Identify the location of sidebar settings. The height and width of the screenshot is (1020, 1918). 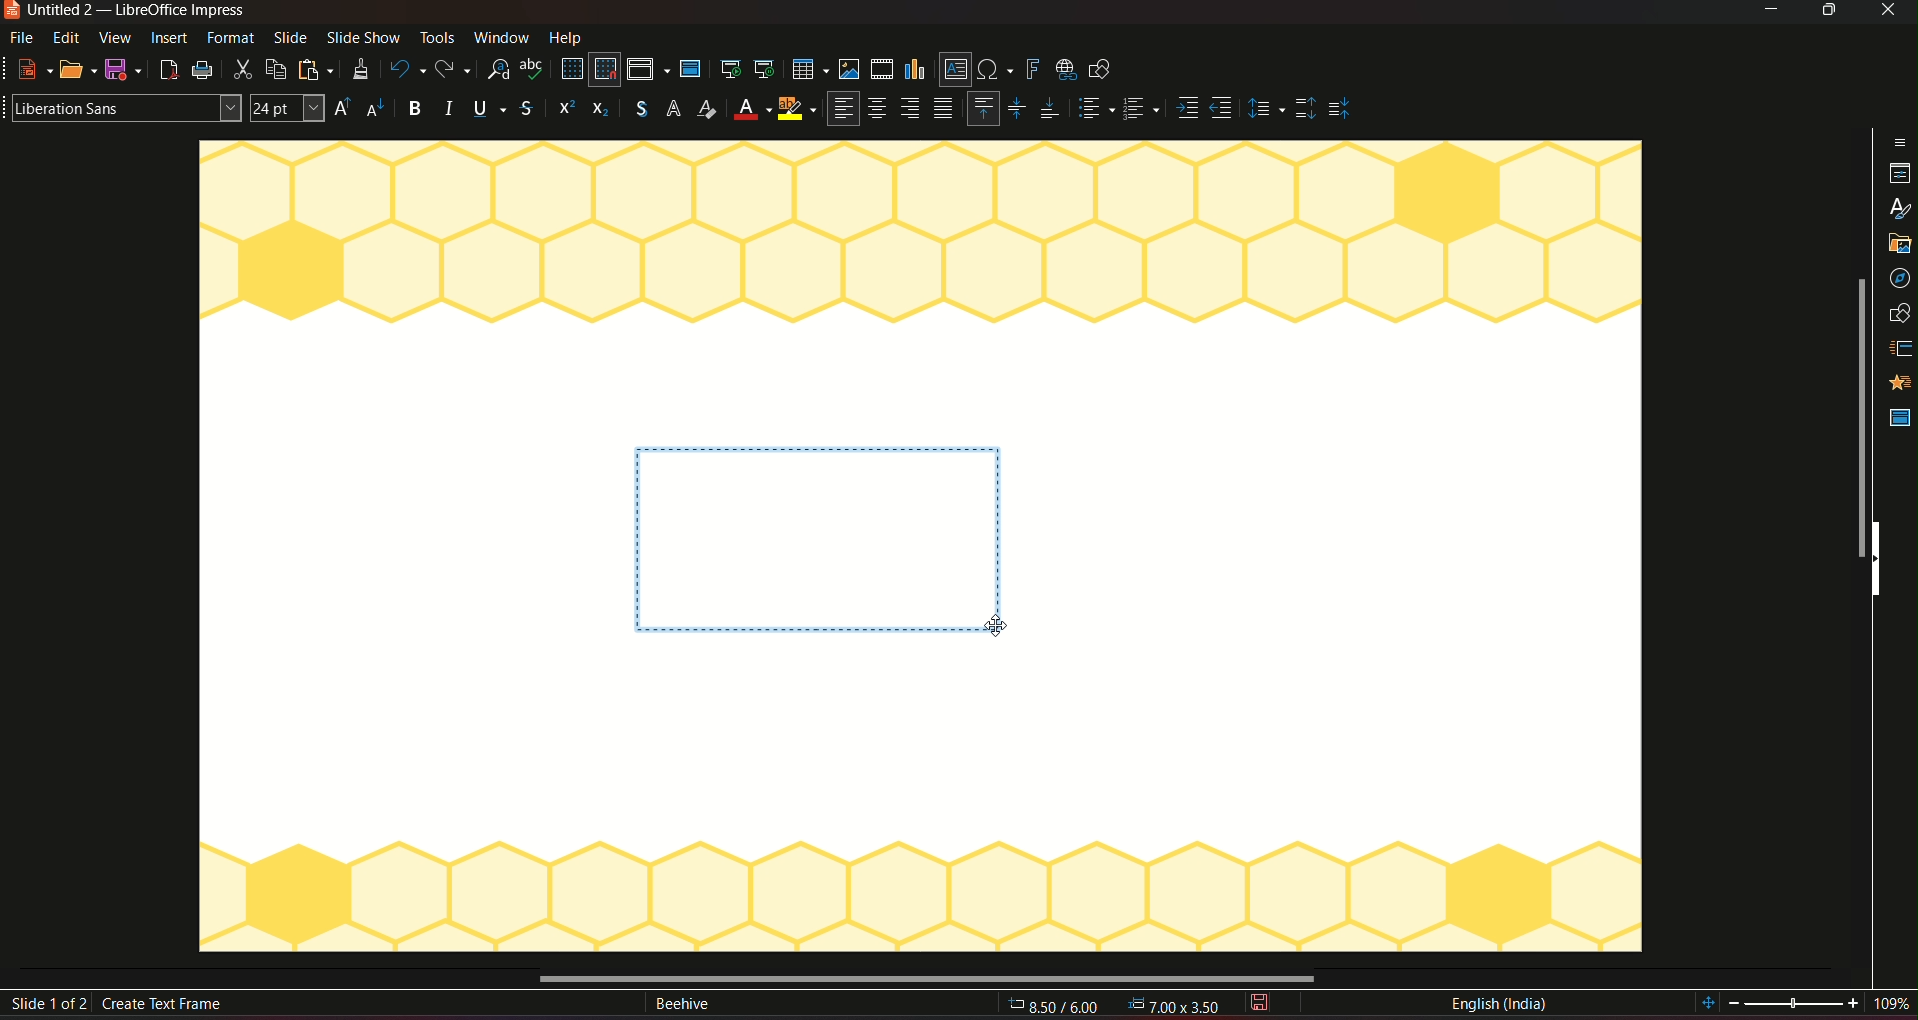
(1899, 102).